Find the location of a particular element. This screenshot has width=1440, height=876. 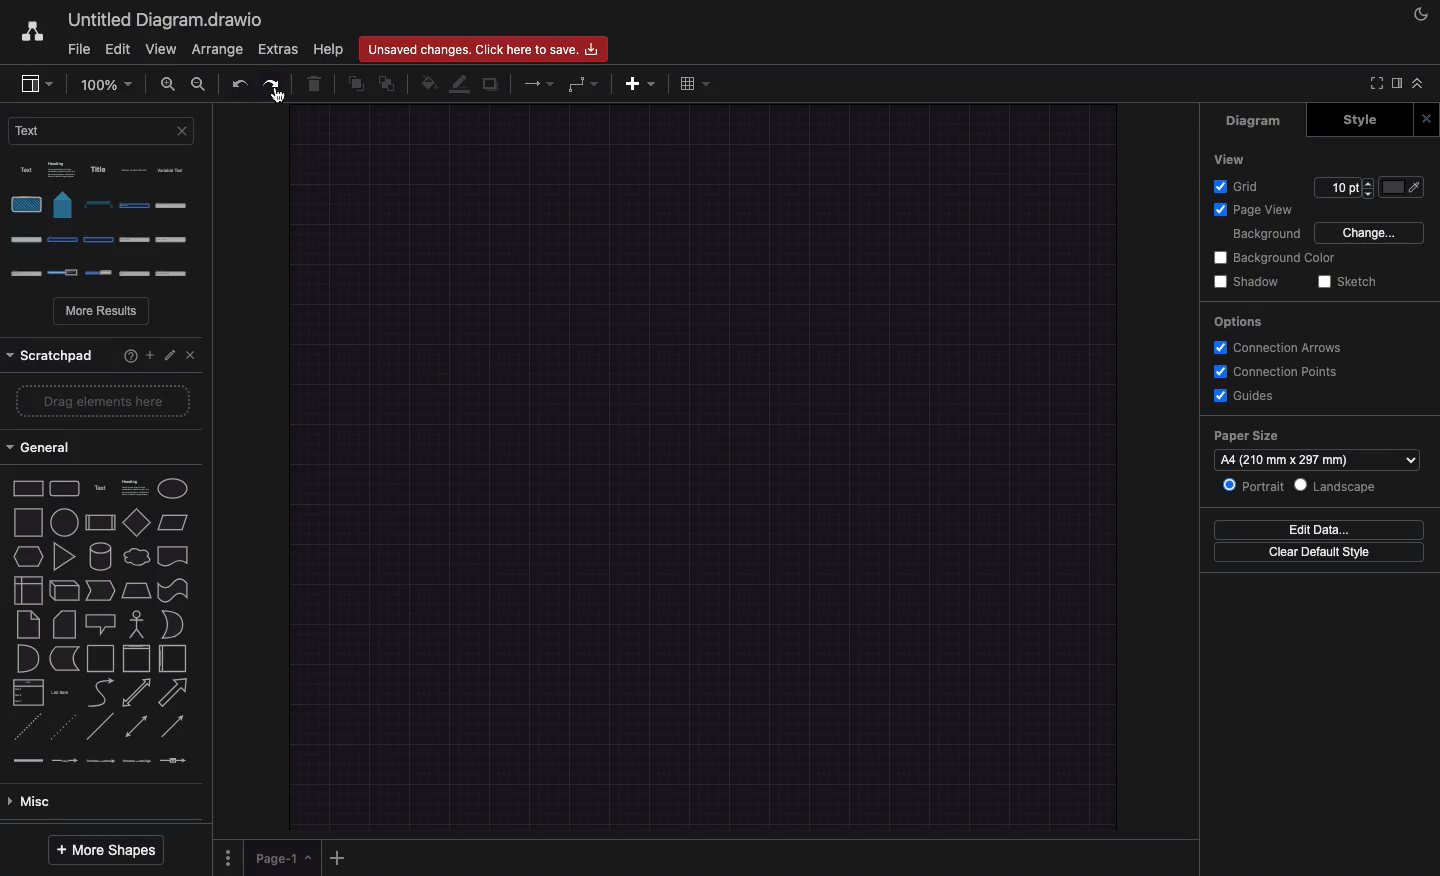

Close is located at coordinates (188, 353).